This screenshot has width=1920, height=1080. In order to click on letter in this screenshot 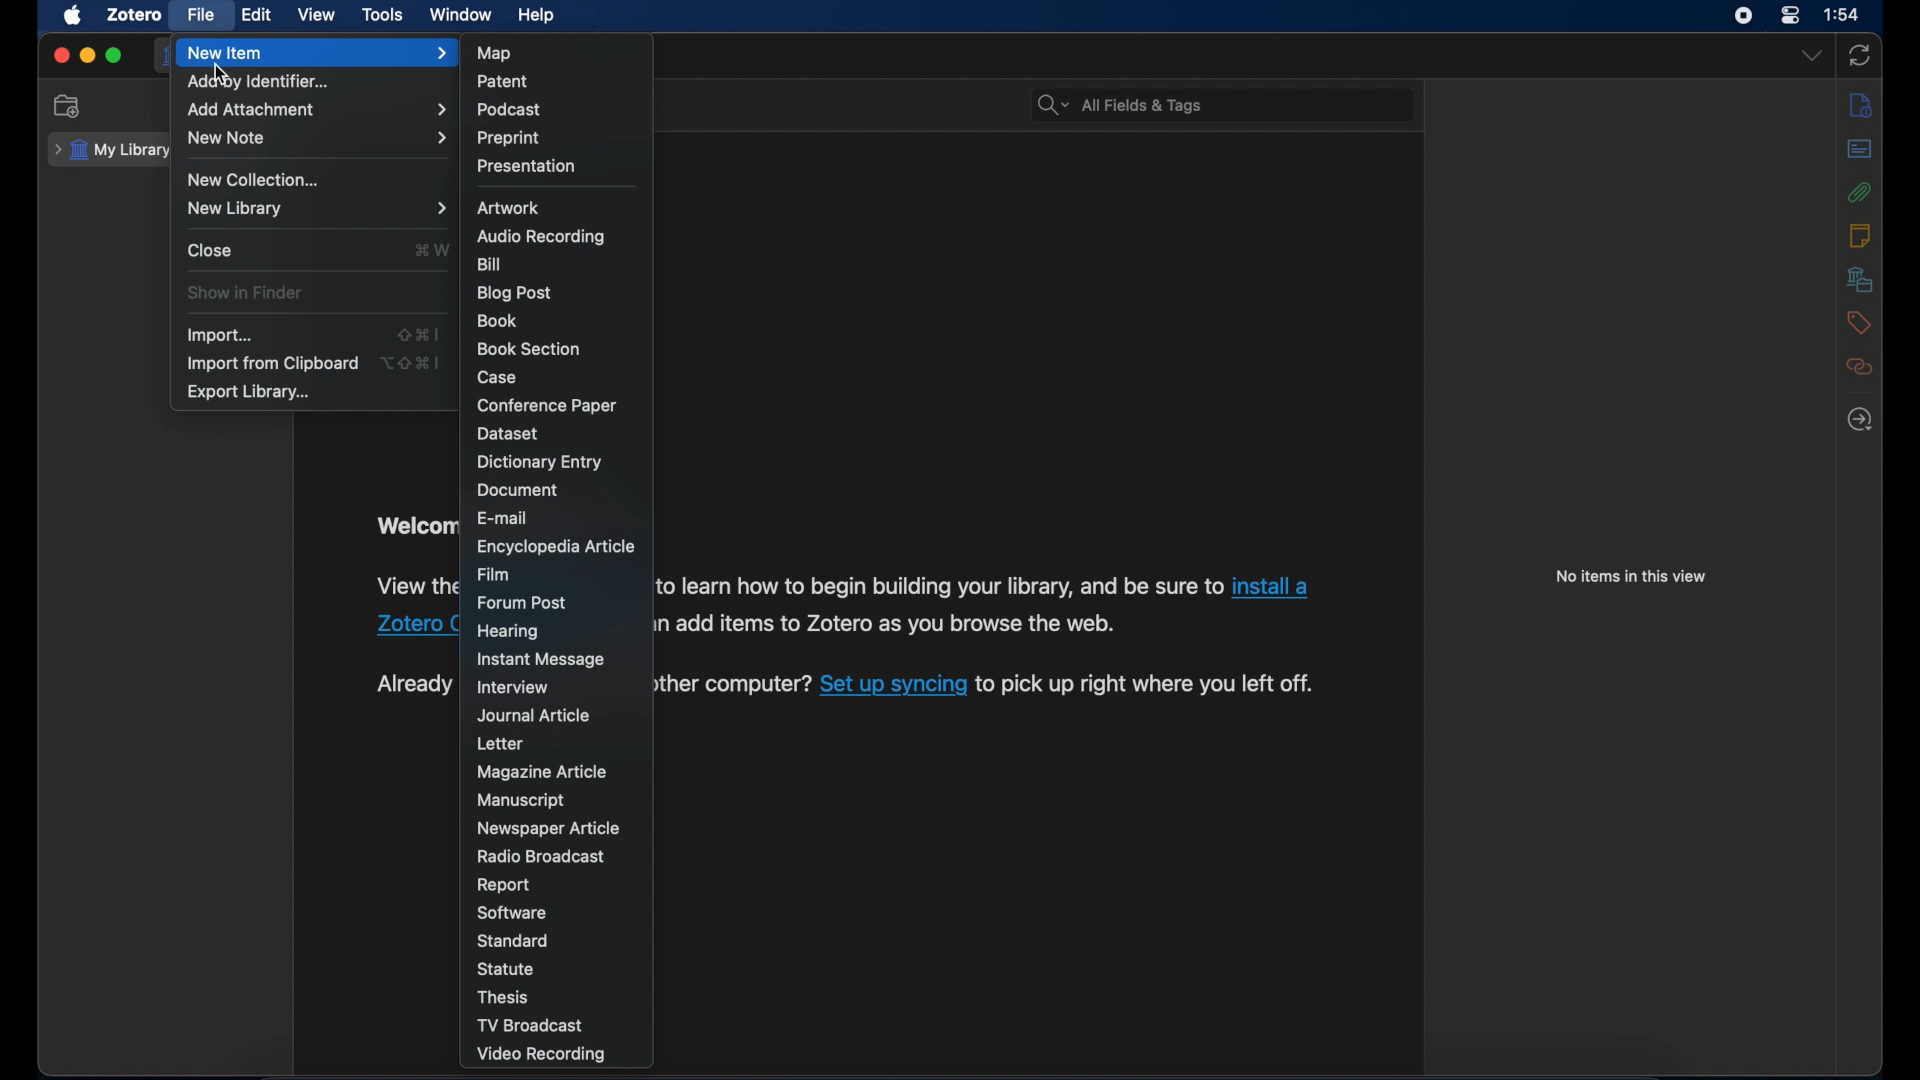, I will do `click(499, 743)`.